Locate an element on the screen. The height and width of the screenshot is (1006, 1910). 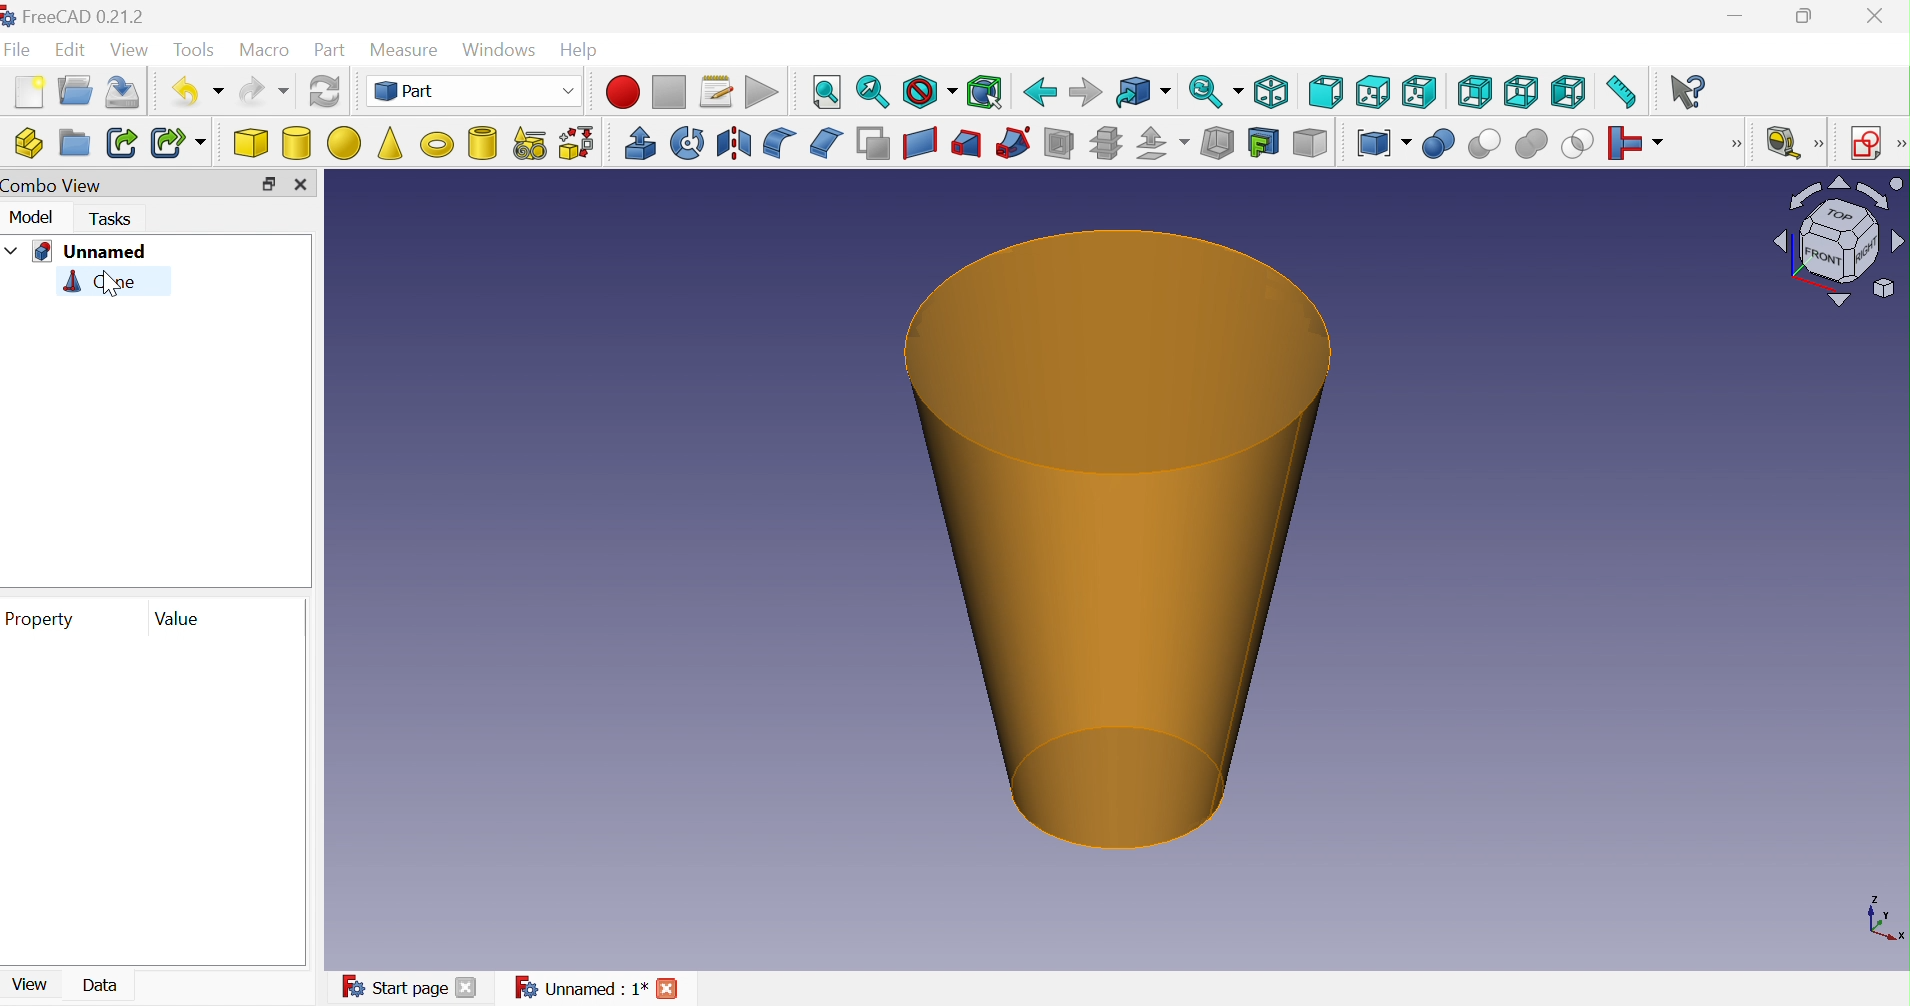
Value is located at coordinates (179, 619).